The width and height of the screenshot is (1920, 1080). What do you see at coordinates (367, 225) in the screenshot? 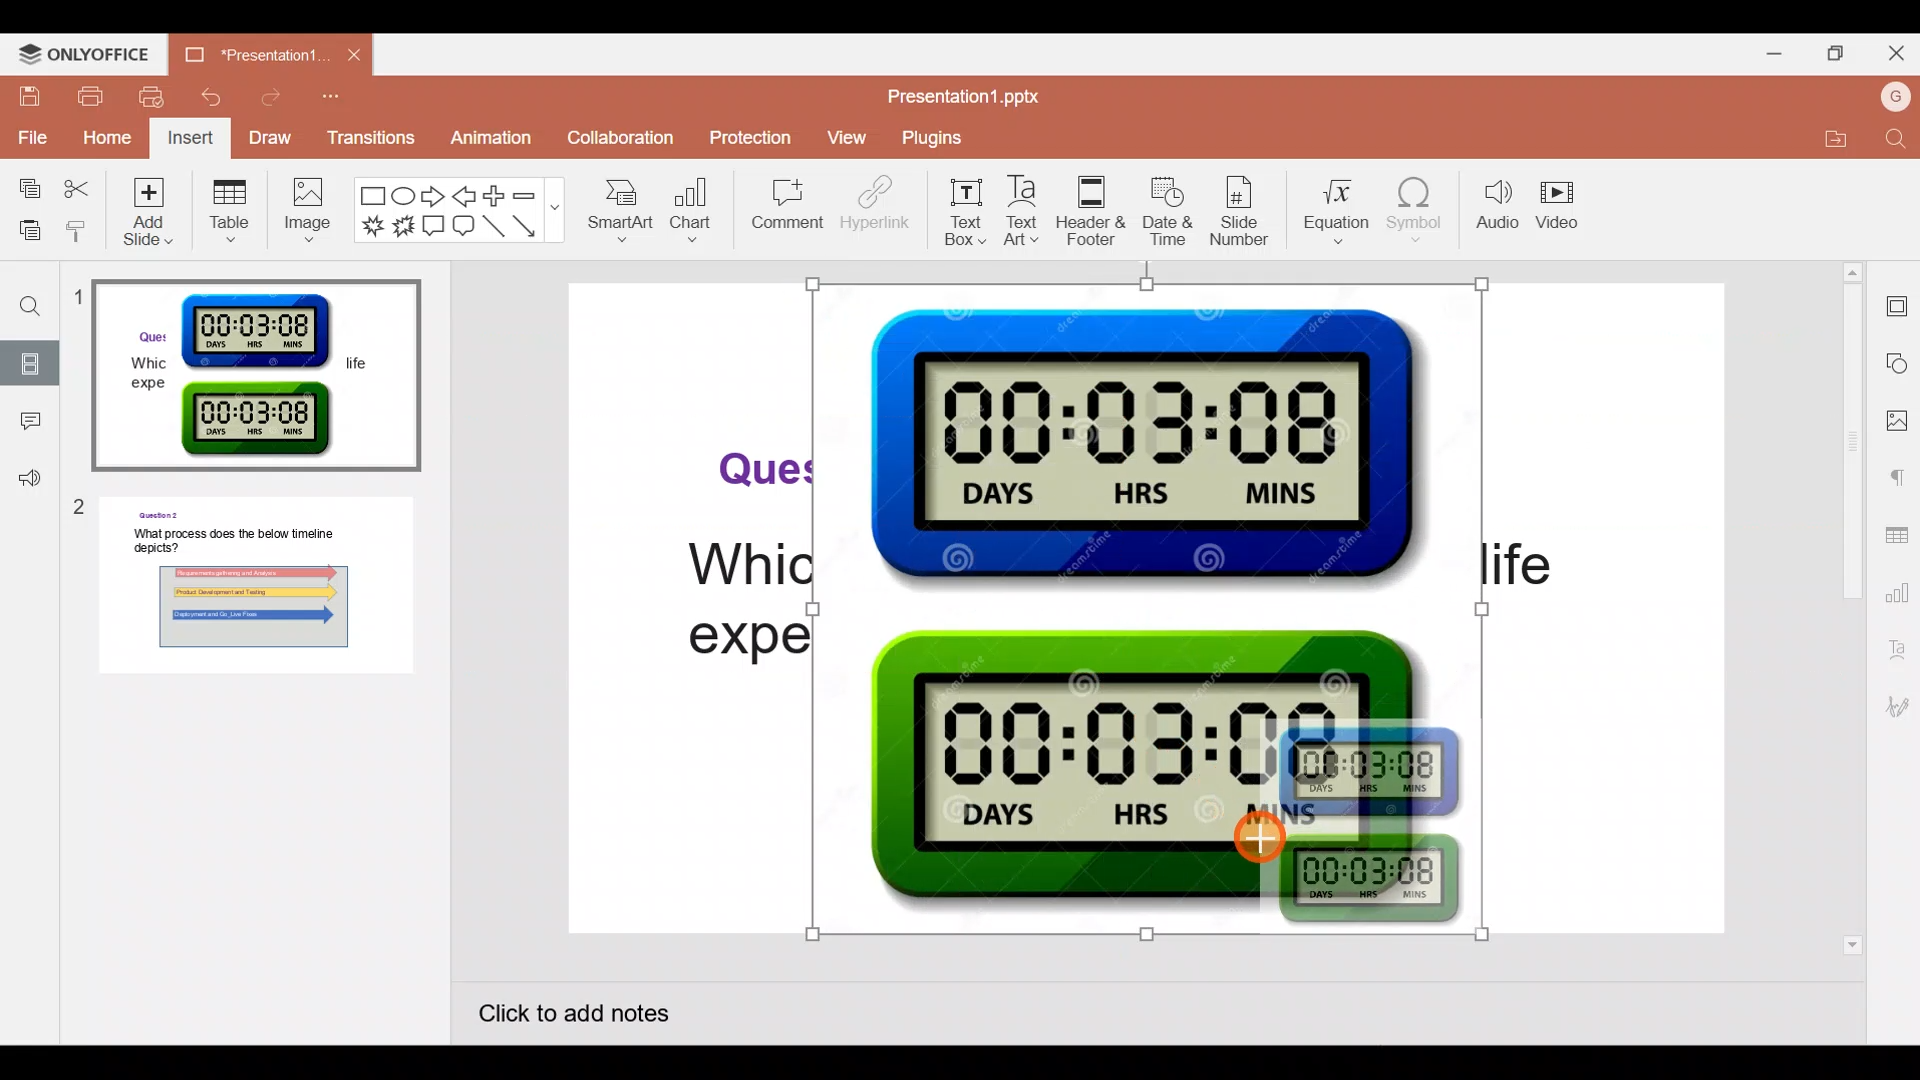
I see `Explosion 1` at bounding box center [367, 225].